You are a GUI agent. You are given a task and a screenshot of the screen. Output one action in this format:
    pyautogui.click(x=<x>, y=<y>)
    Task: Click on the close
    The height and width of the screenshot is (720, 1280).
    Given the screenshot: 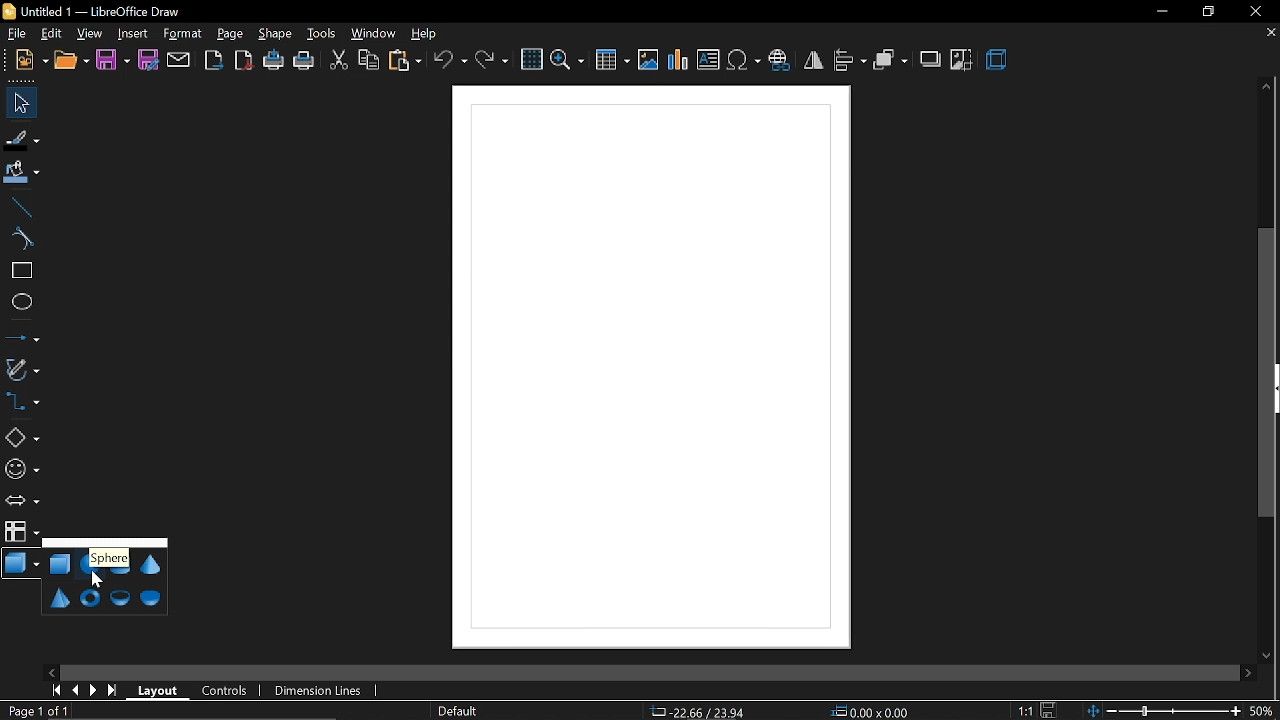 What is the action you would take?
    pyautogui.click(x=1253, y=11)
    